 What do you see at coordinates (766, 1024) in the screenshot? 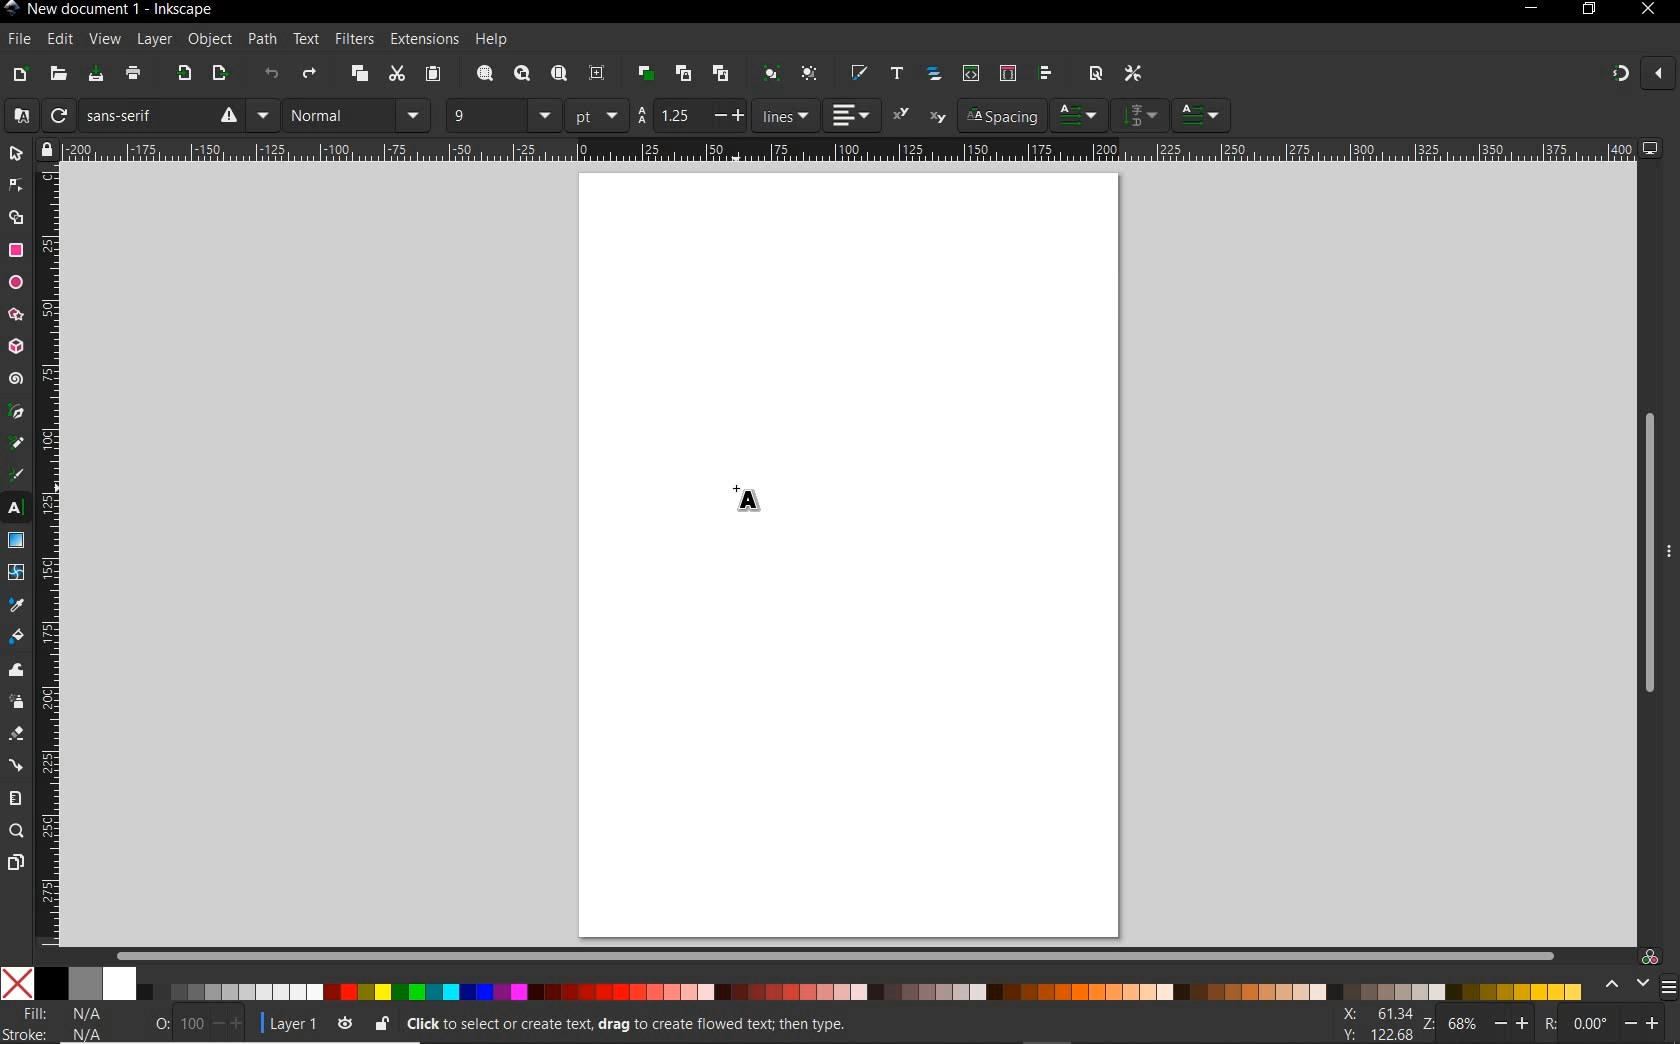
I see `no object selected` at bounding box center [766, 1024].